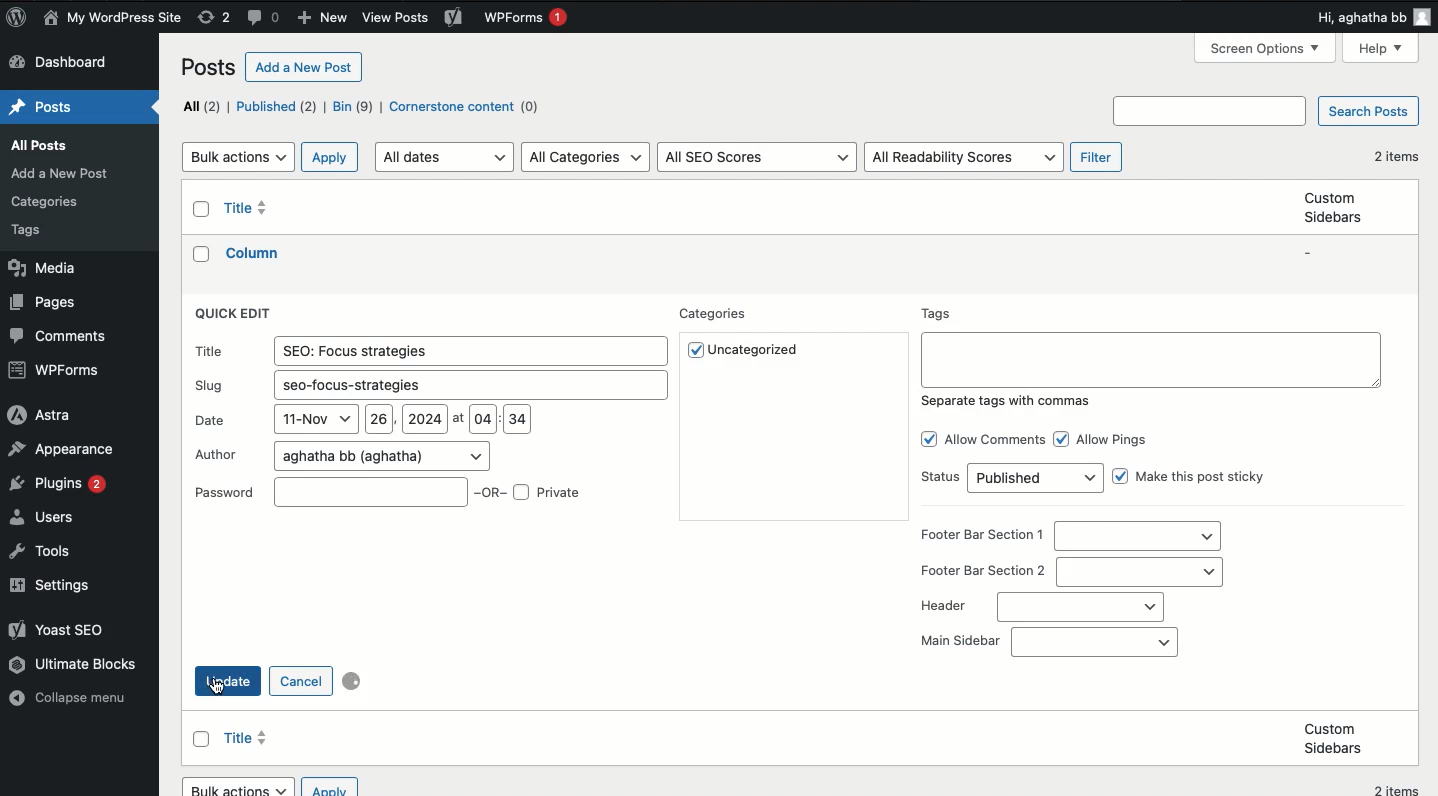 Image resolution: width=1438 pixels, height=796 pixels. I want to click on Tags, so click(939, 314).